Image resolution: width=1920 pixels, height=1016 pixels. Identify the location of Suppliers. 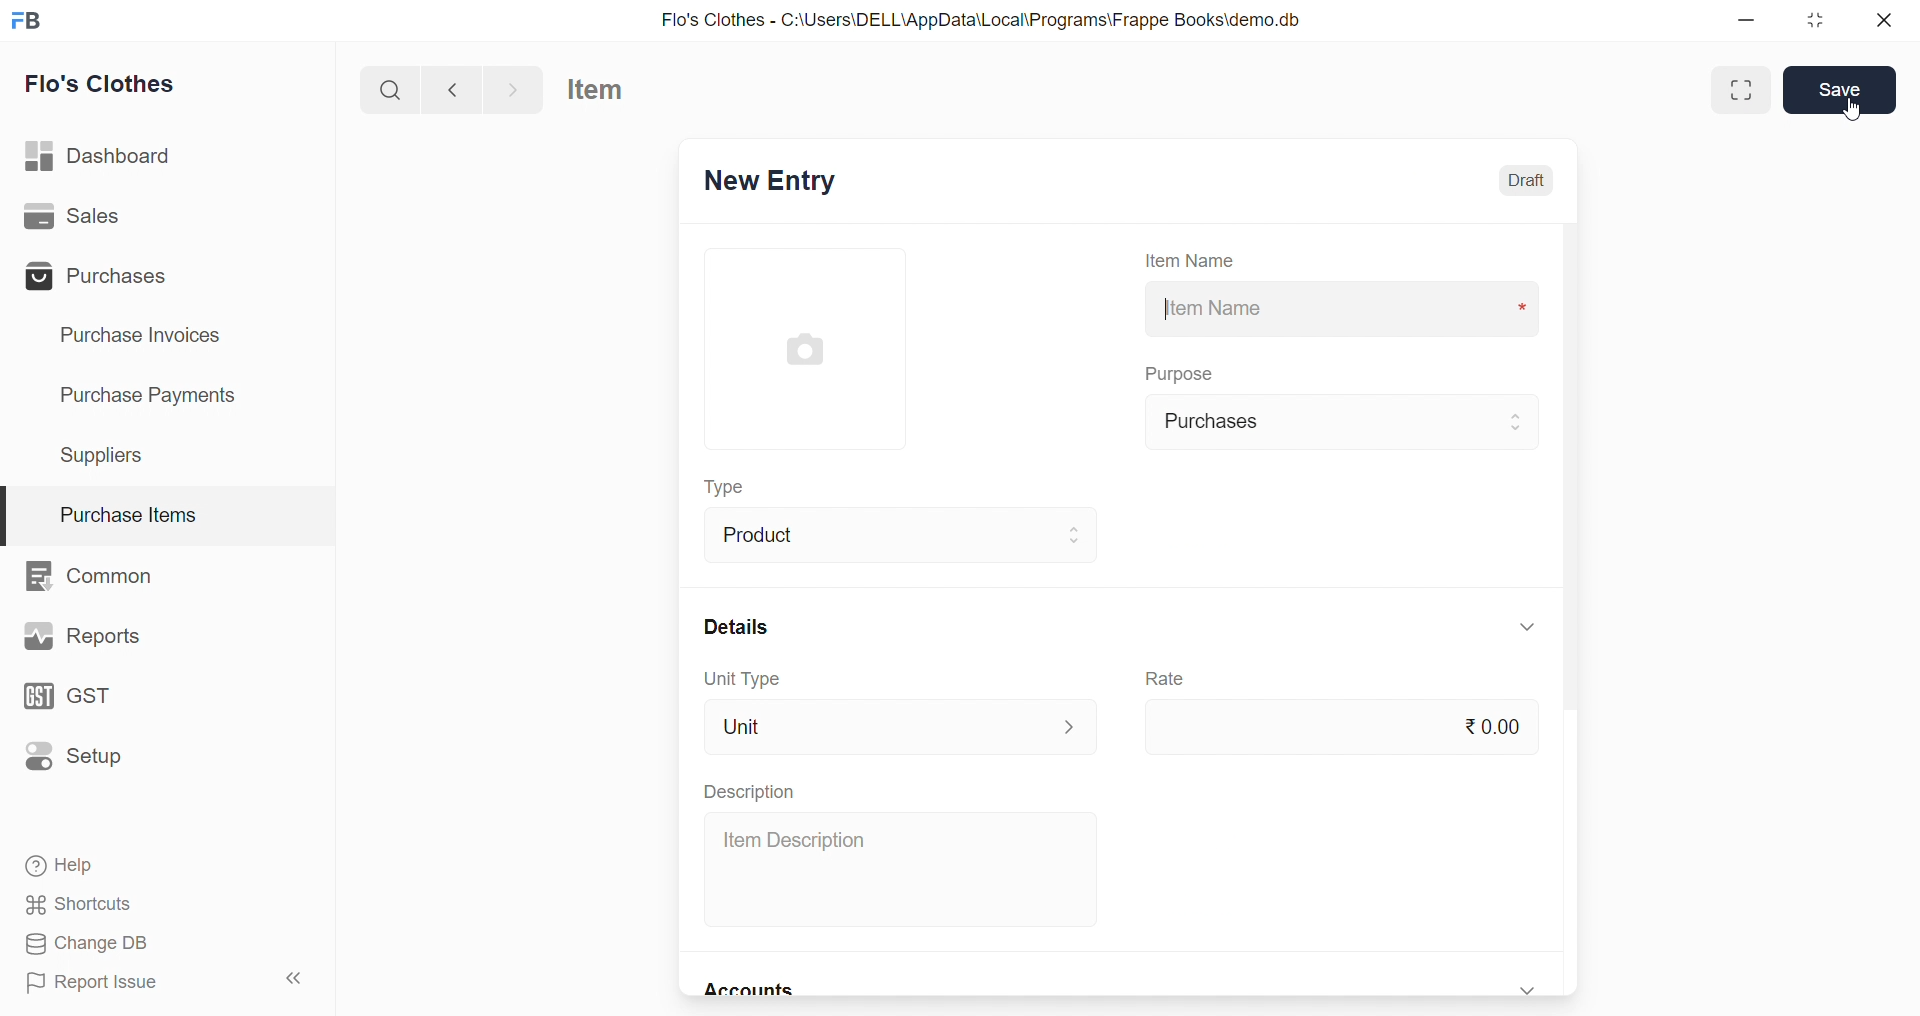
(110, 454).